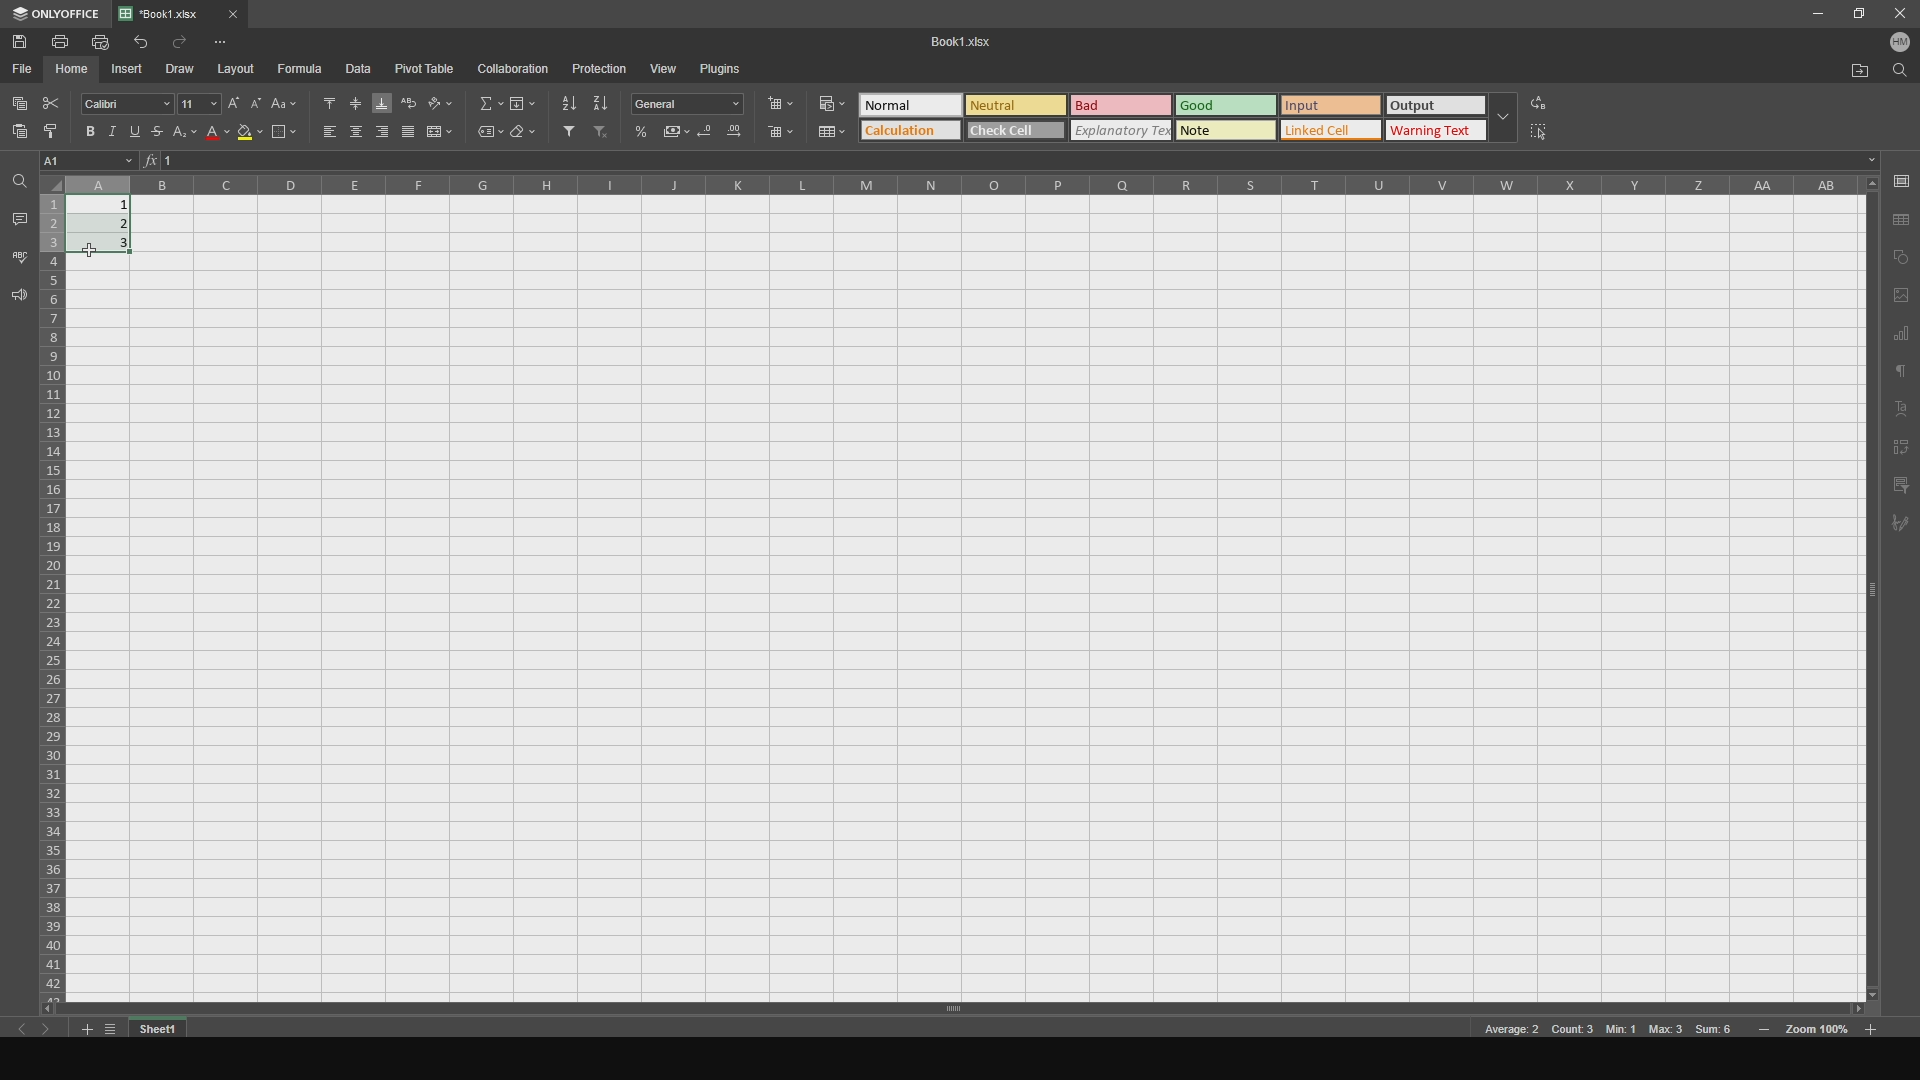 The width and height of the screenshot is (1920, 1080). I want to click on decrement font size, so click(255, 98).